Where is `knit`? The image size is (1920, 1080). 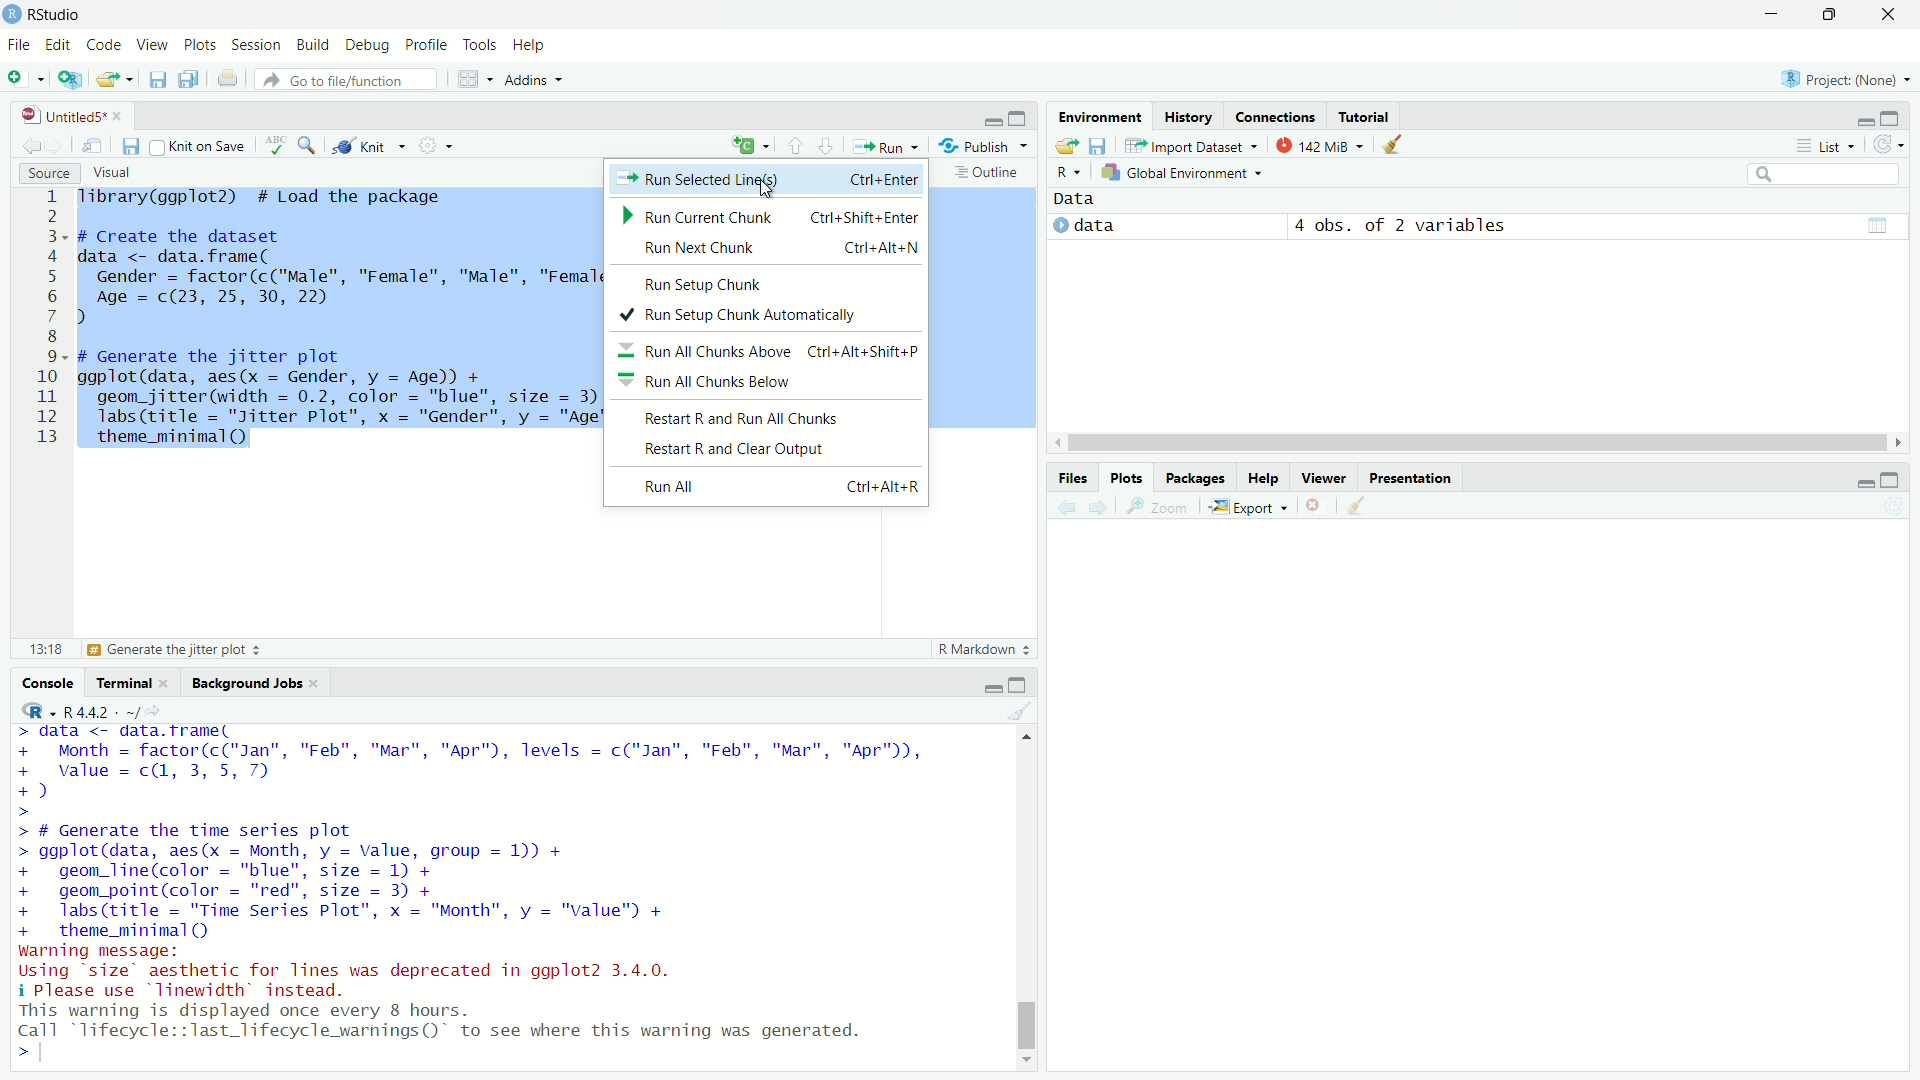 knit is located at coordinates (371, 146).